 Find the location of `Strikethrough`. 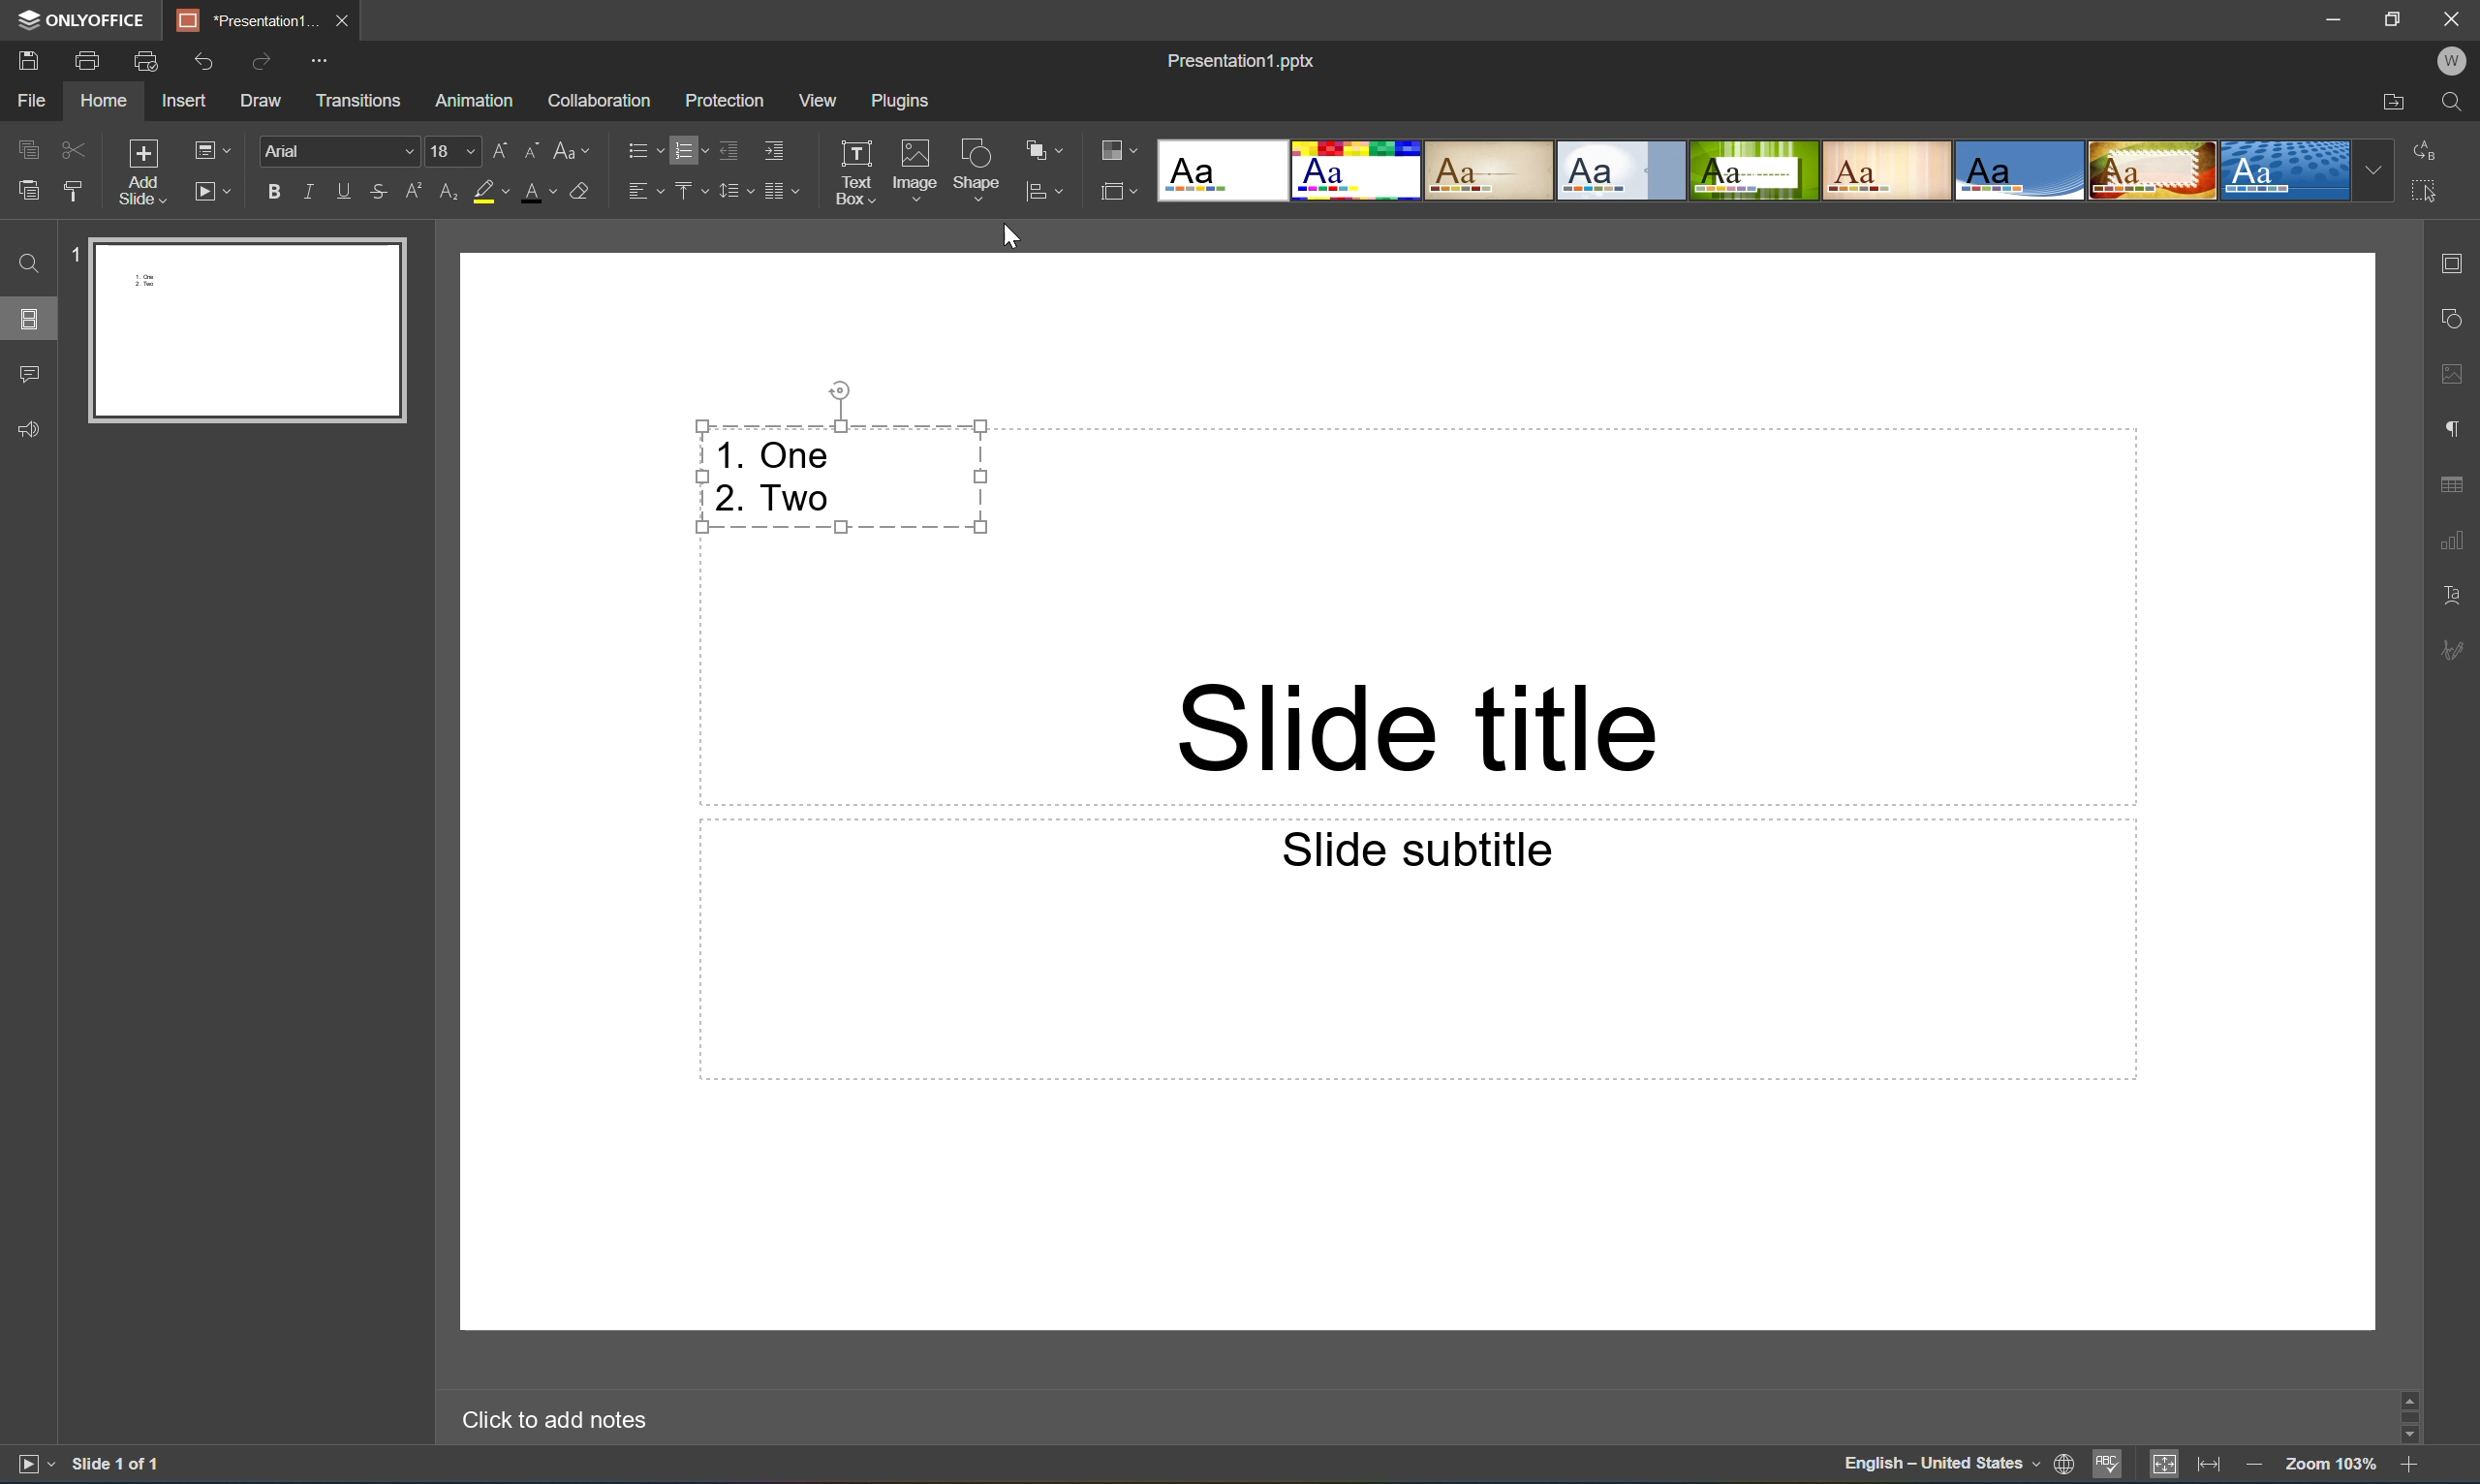

Strikethrough is located at coordinates (379, 191).